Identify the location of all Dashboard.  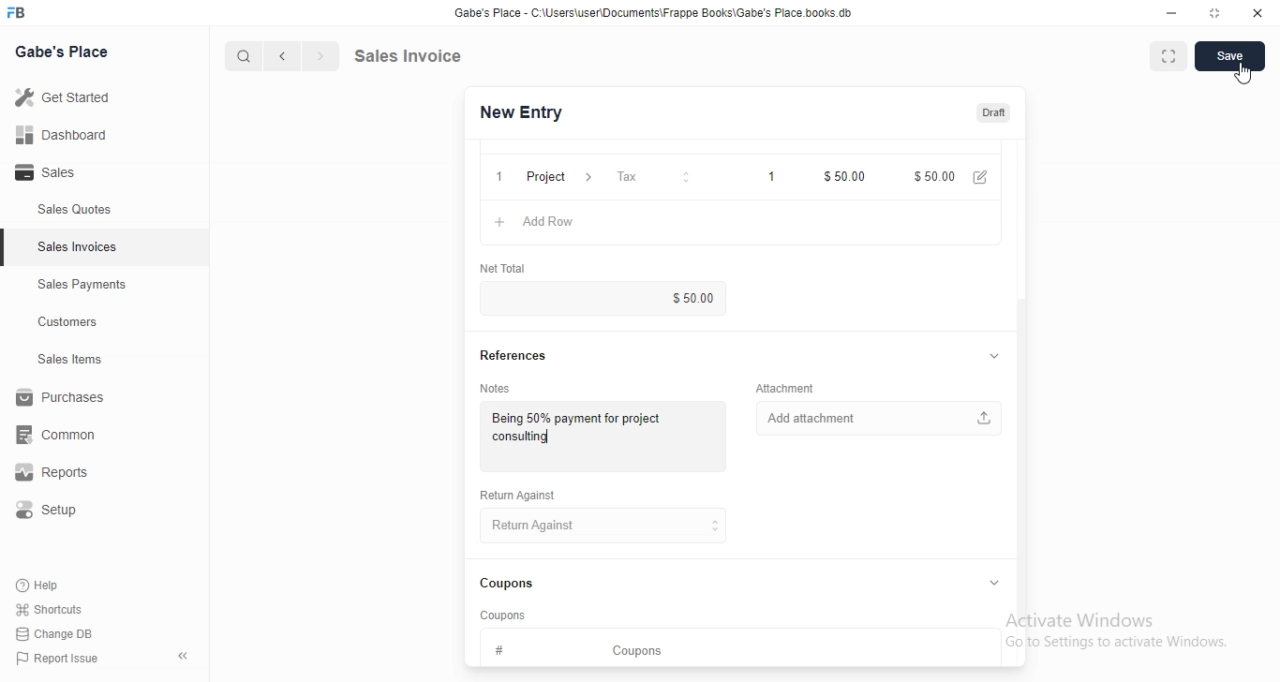
(69, 141).